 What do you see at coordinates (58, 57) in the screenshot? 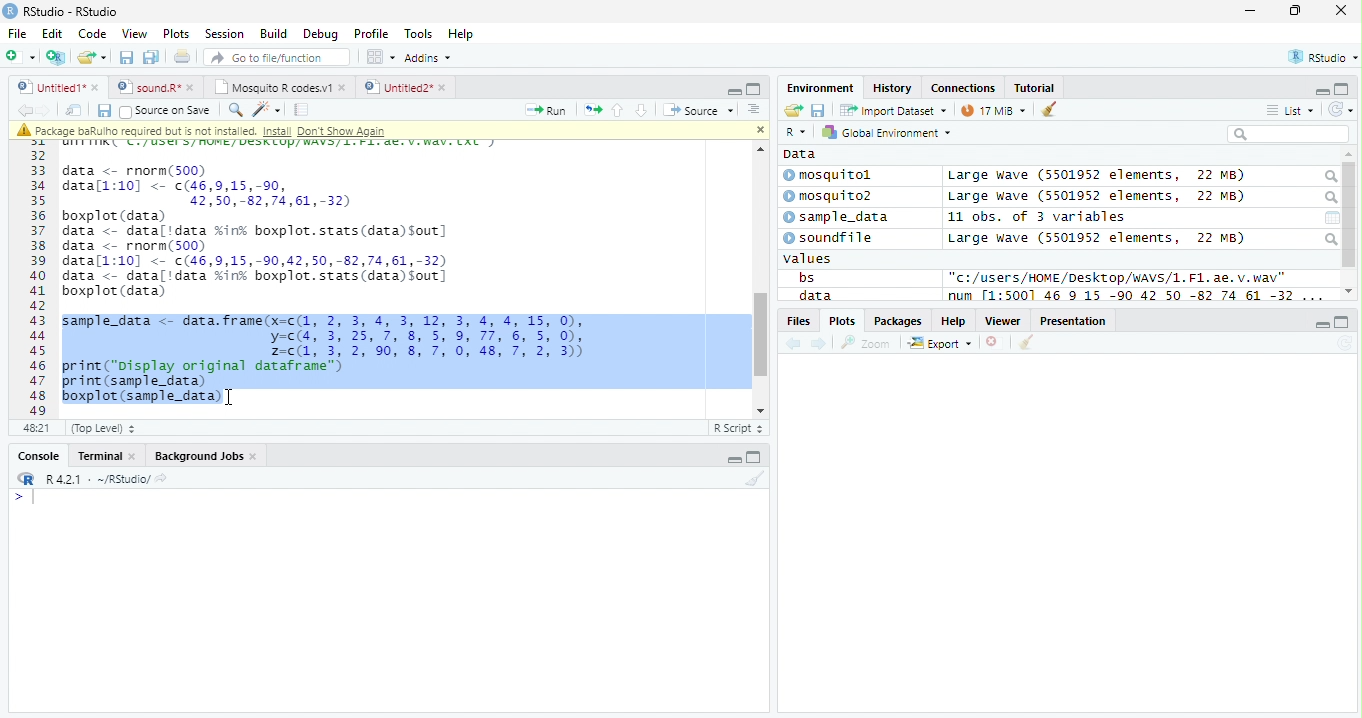
I see `Create a project` at bounding box center [58, 57].